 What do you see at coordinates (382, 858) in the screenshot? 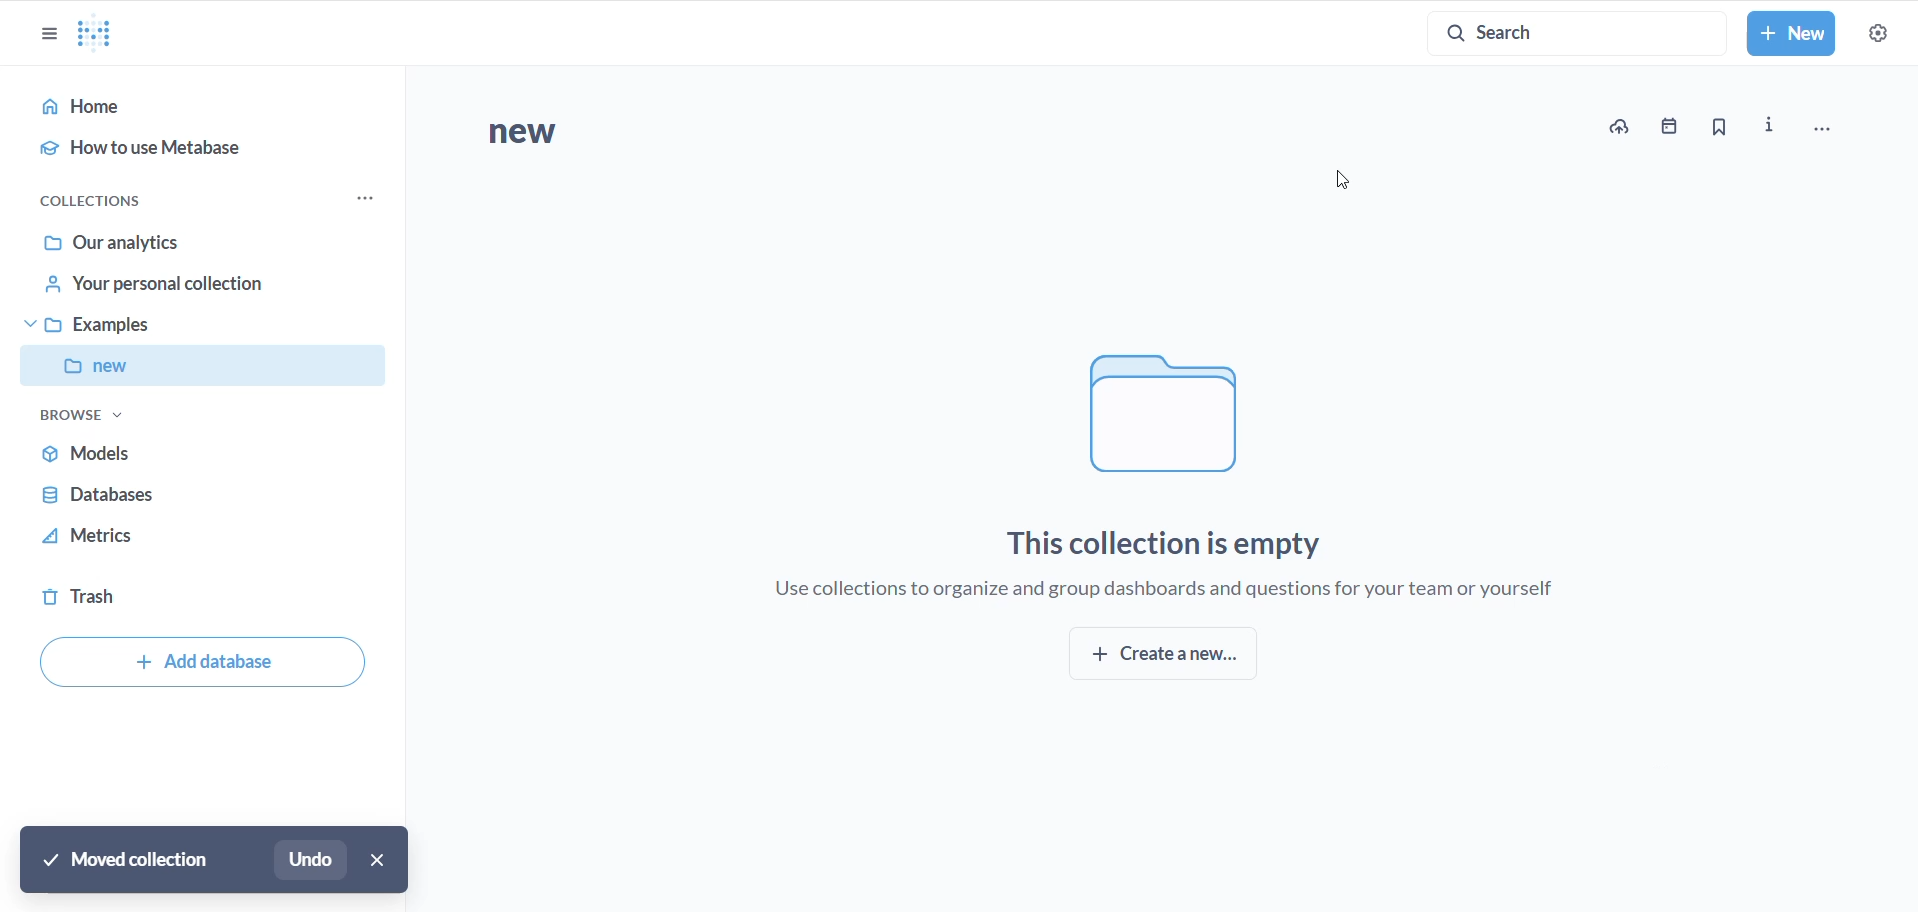
I see `CLOSE` at bounding box center [382, 858].